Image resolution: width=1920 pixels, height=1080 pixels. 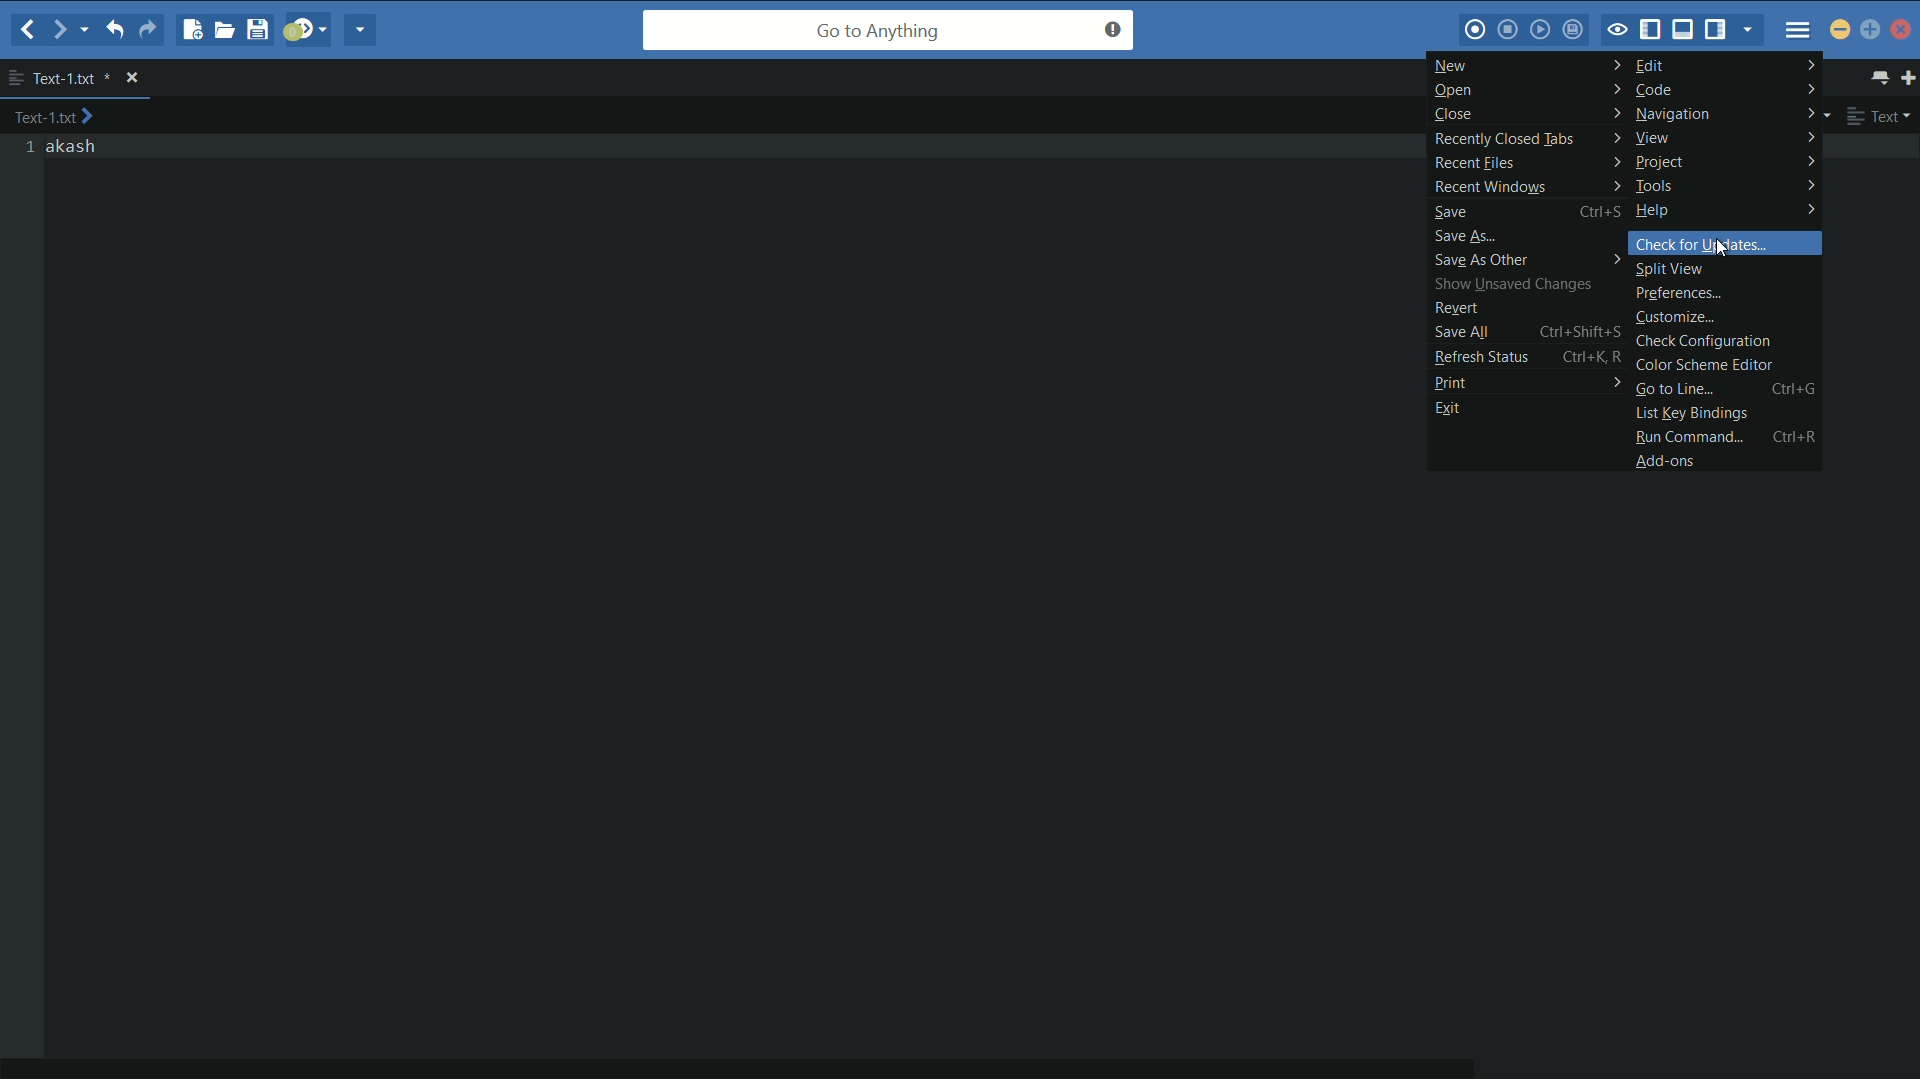 What do you see at coordinates (1798, 31) in the screenshot?
I see `menu` at bounding box center [1798, 31].